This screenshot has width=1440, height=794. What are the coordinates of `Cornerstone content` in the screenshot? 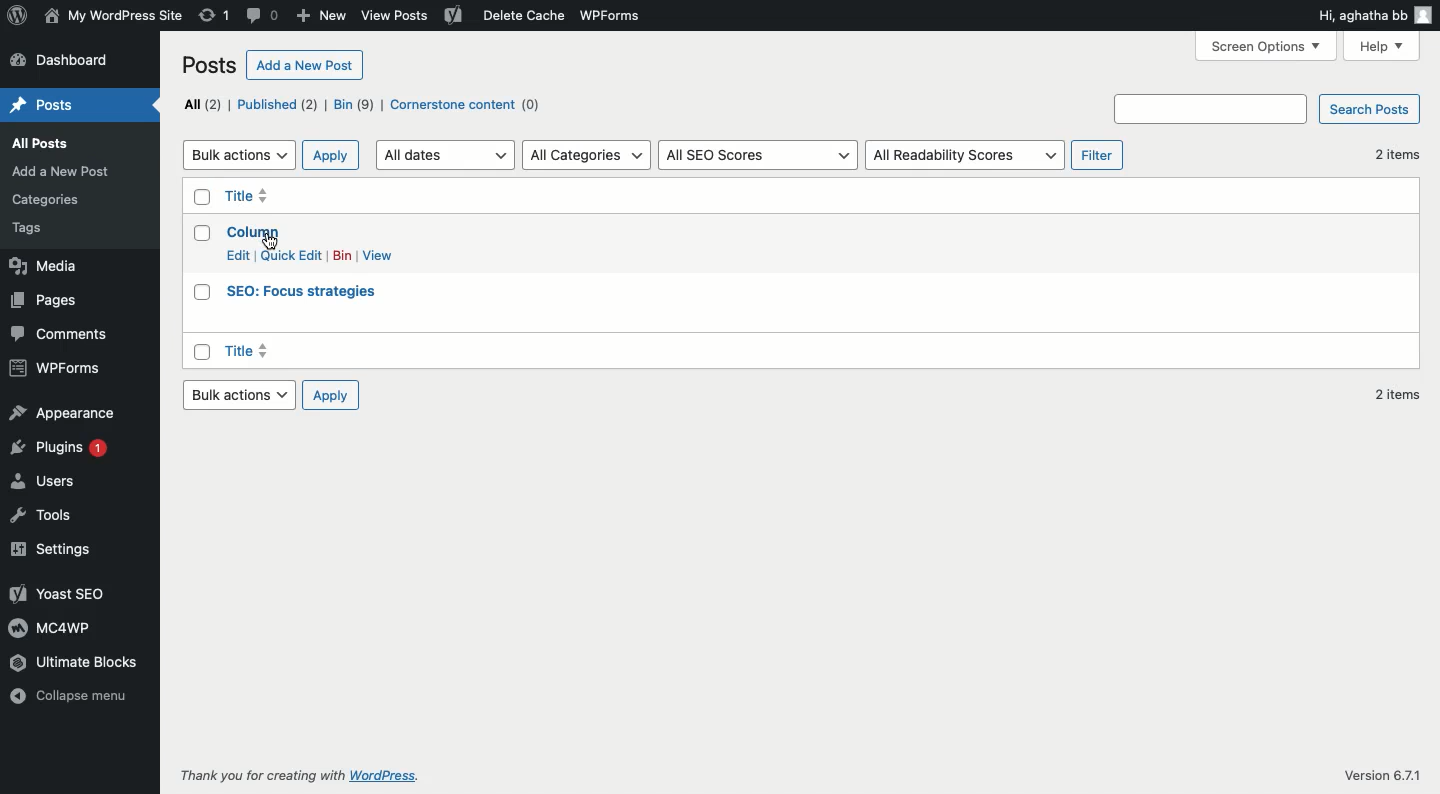 It's located at (468, 105).